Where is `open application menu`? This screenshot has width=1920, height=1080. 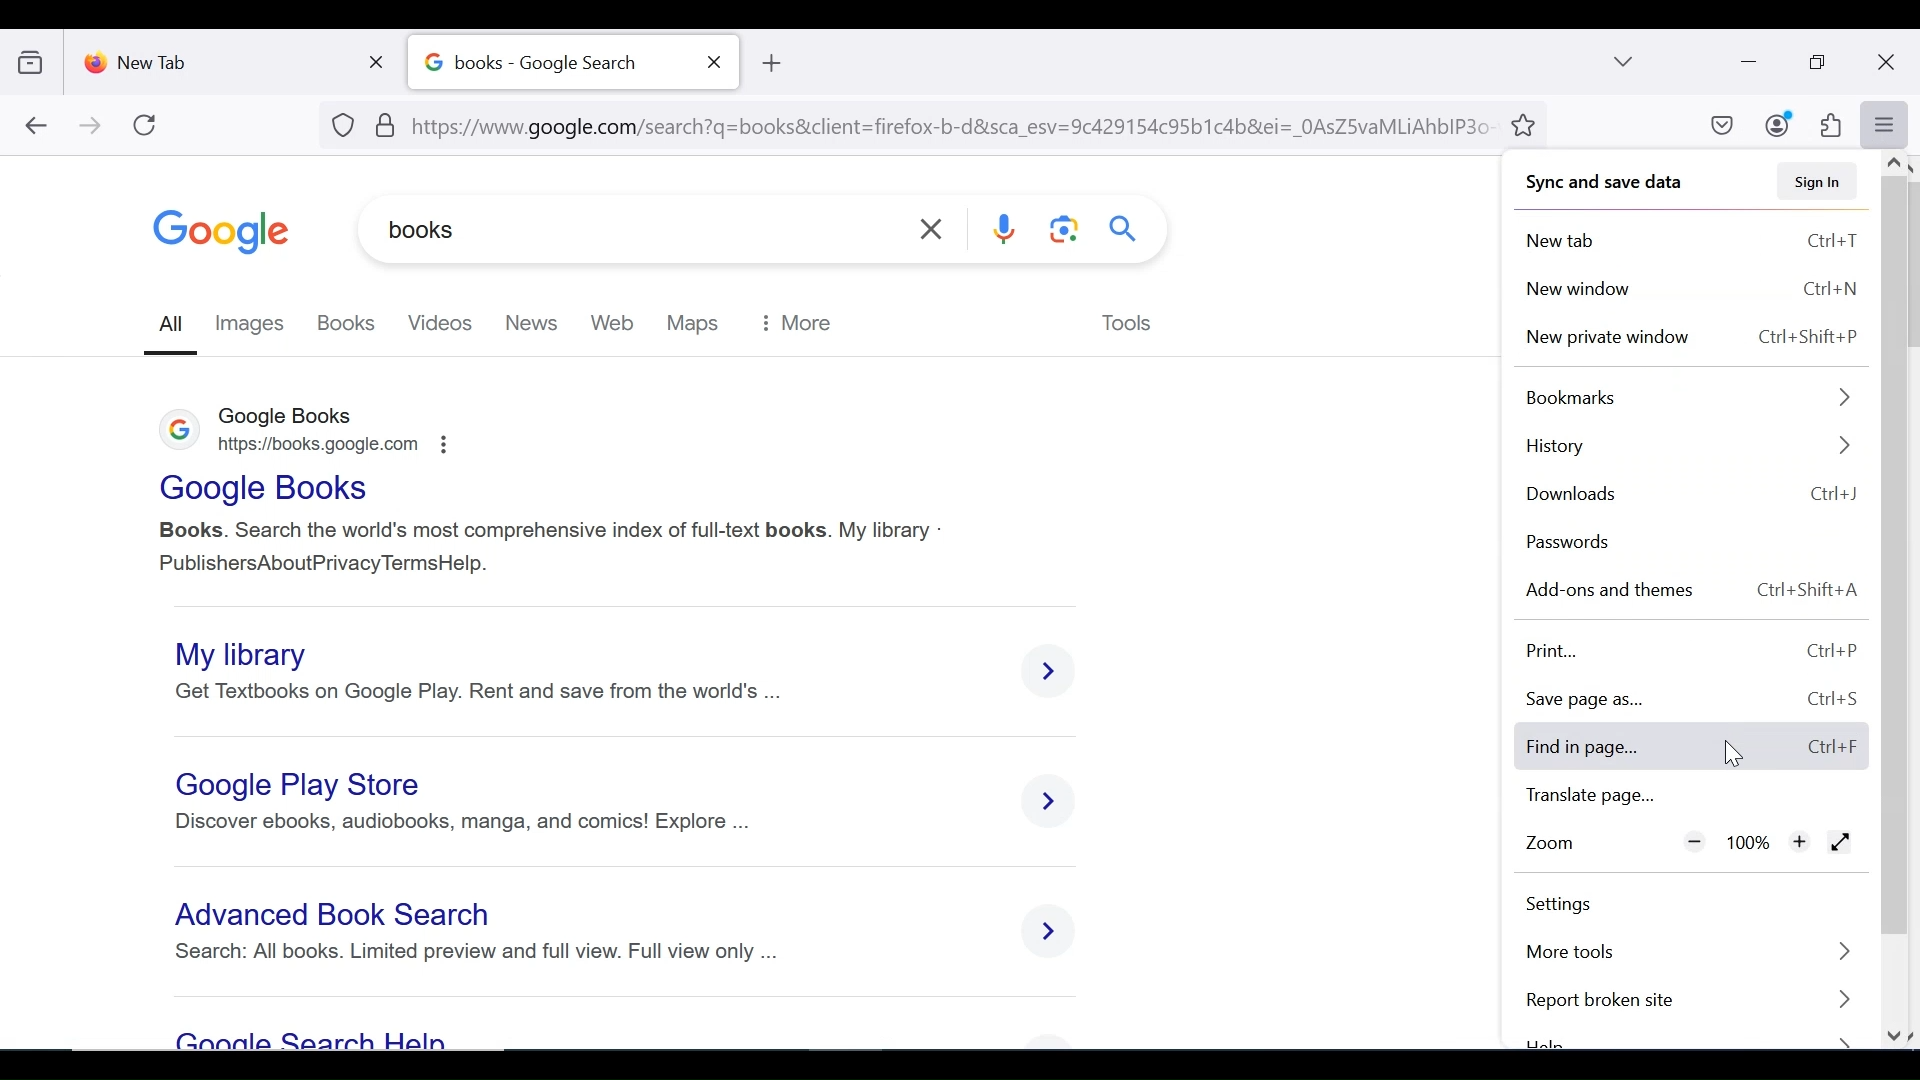 open application menu is located at coordinates (1883, 125).